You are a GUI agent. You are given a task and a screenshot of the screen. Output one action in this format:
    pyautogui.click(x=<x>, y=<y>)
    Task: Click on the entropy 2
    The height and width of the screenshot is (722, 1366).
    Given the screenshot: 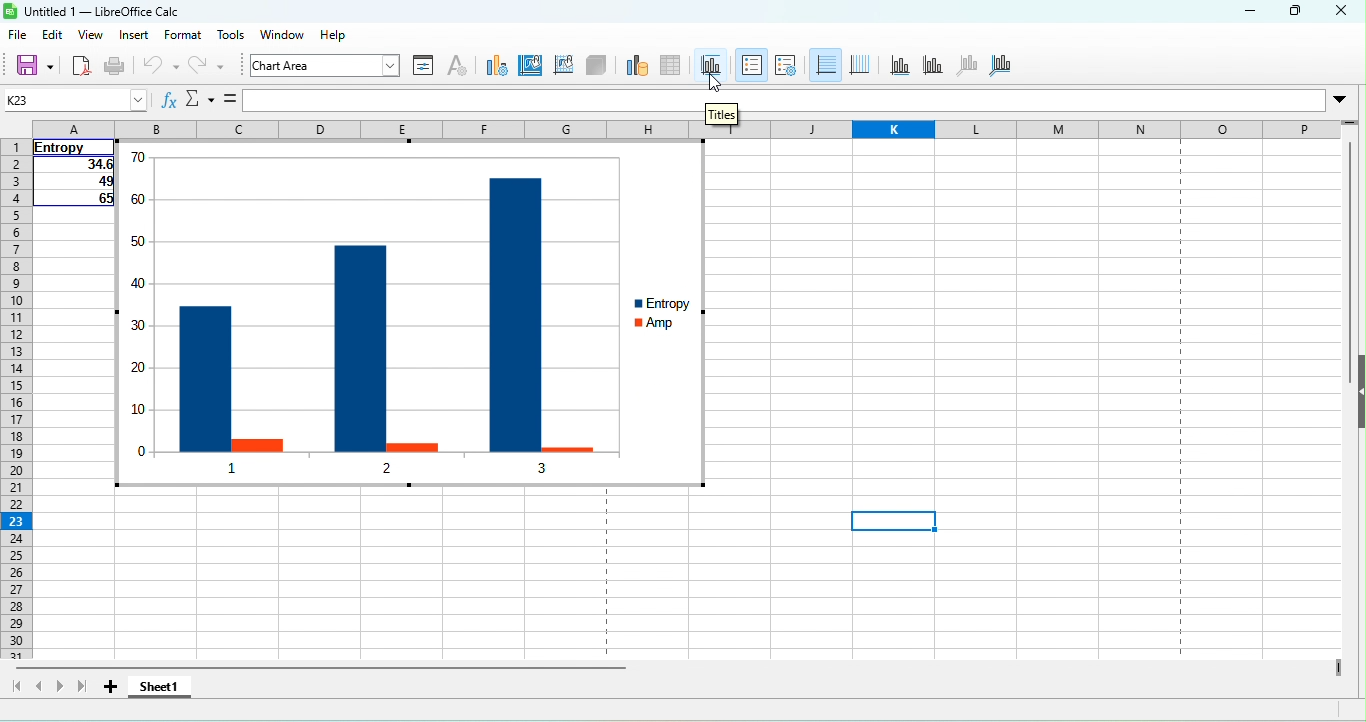 What is the action you would take?
    pyautogui.click(x=359, y=348)
    